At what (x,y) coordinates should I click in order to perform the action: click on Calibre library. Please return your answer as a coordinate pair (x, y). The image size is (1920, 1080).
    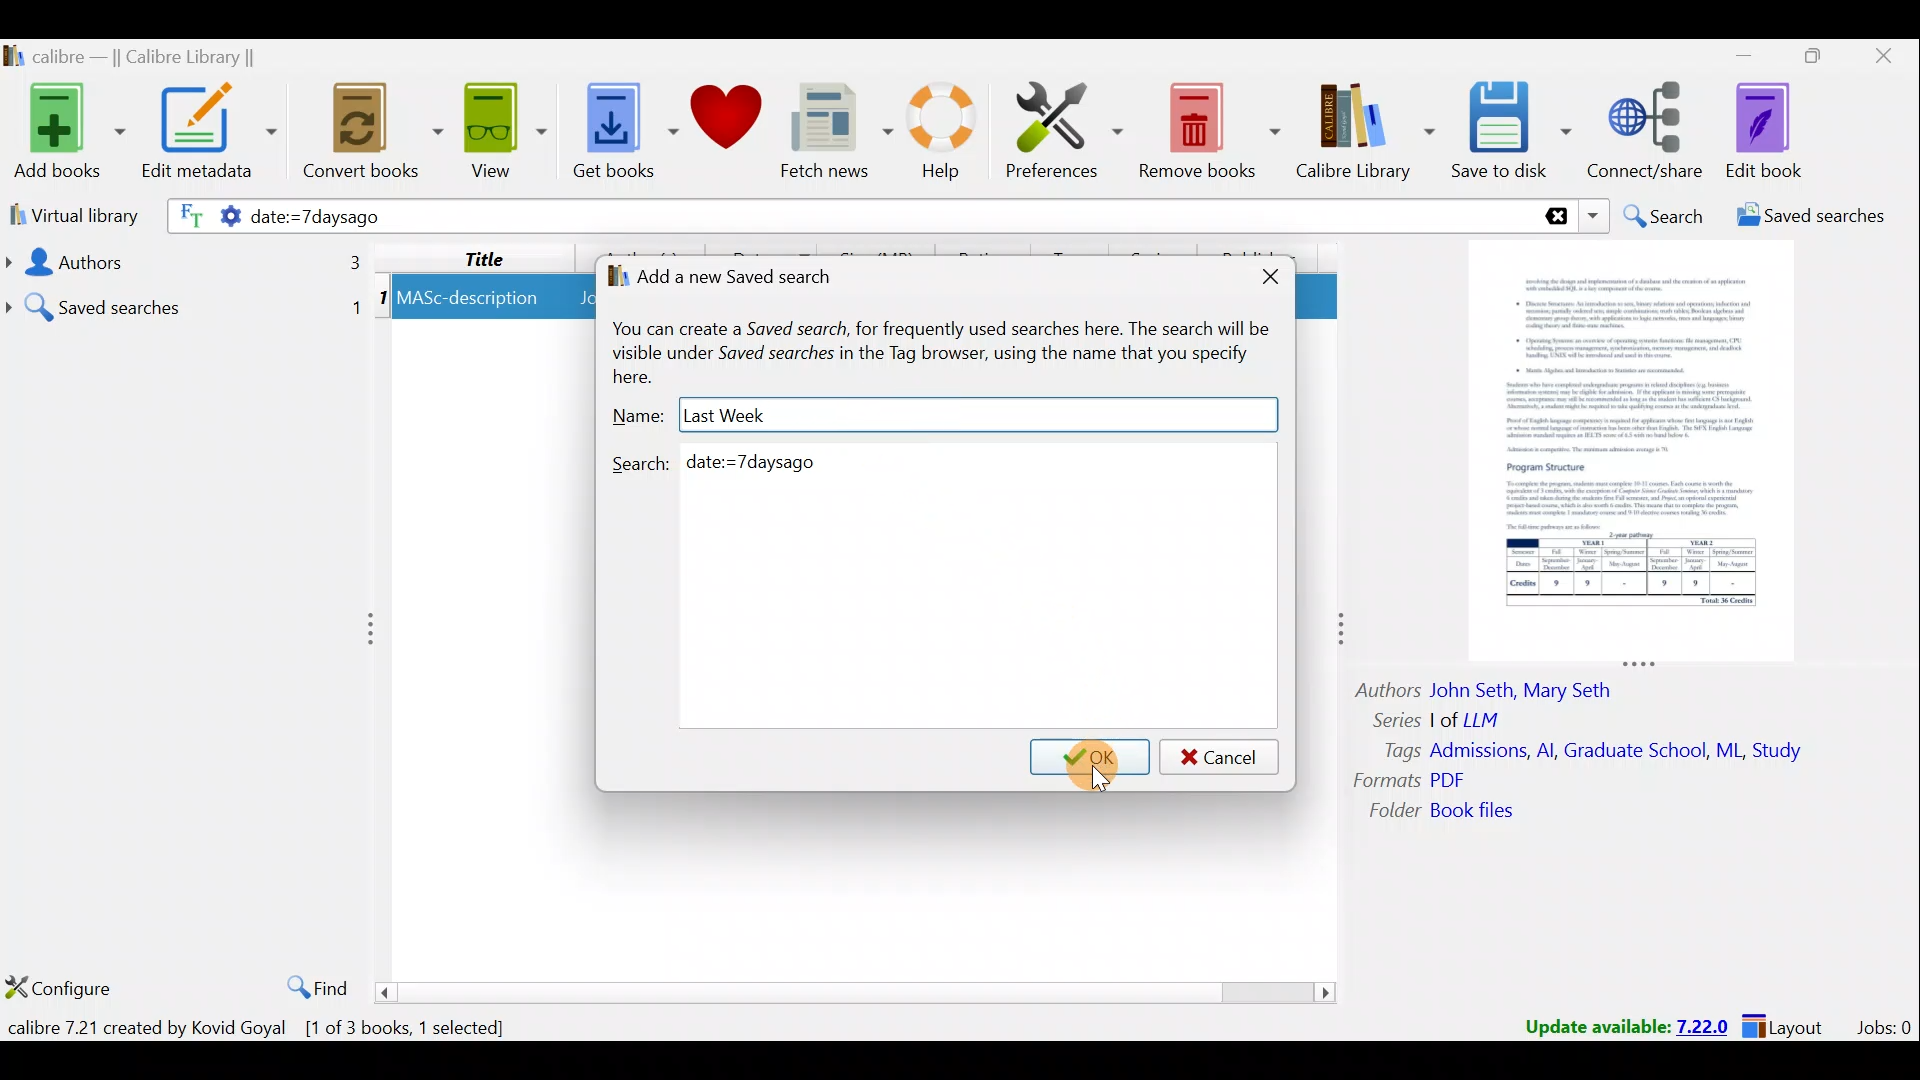
    Looking at the image, I should click on (1368, 133).